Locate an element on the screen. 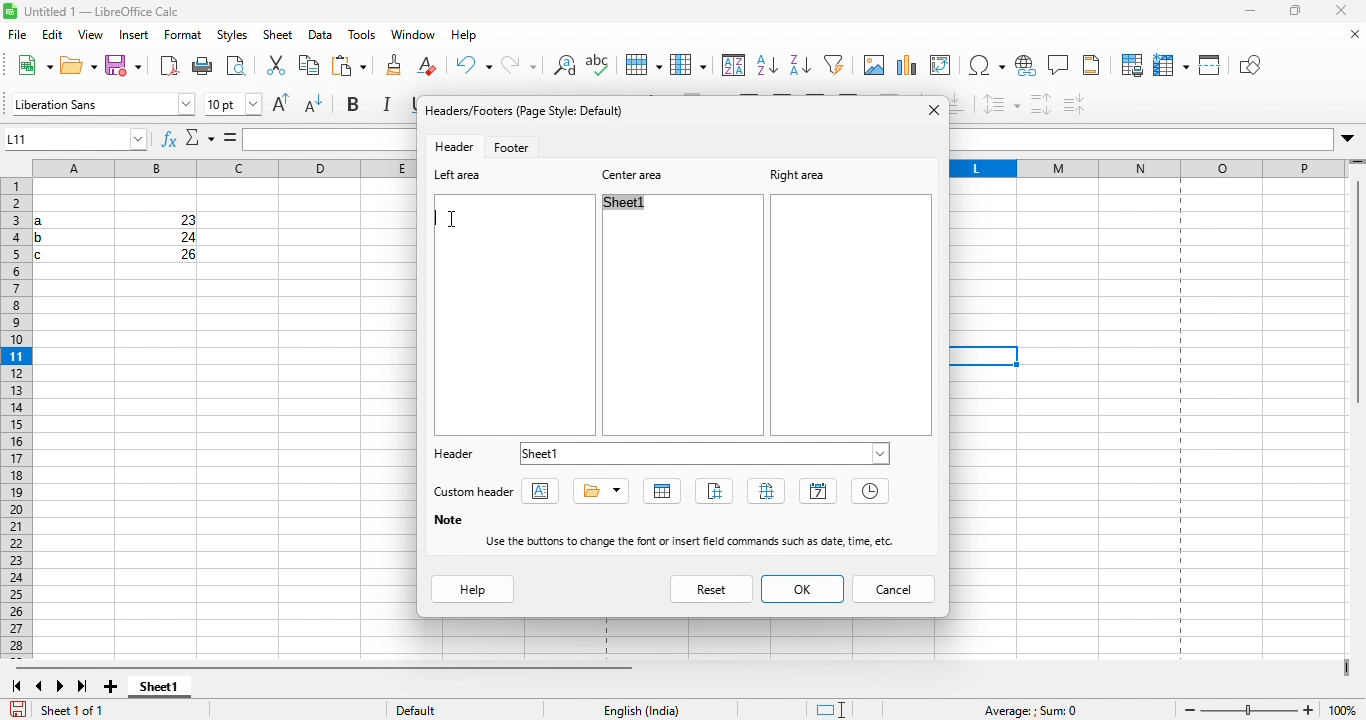  split window is located at coordinates (1209, 66).